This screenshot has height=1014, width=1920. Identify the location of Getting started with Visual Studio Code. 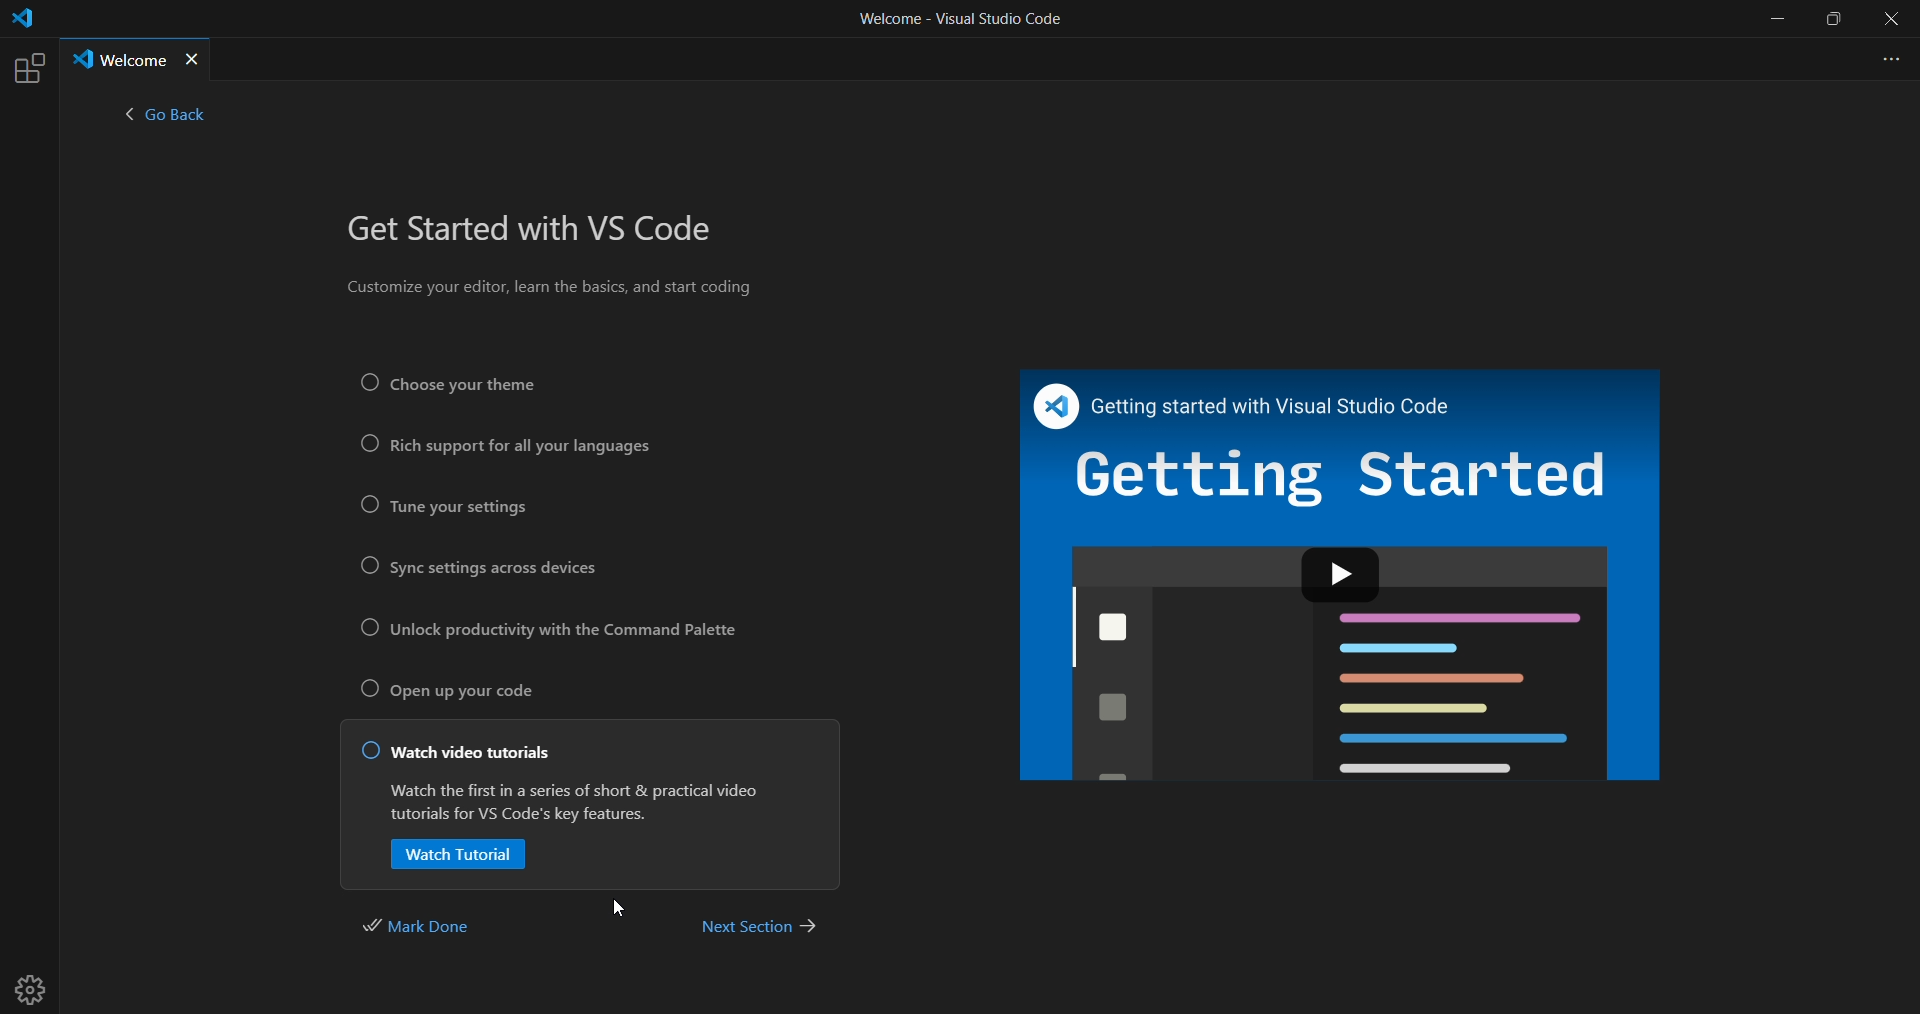
(1343, 404).